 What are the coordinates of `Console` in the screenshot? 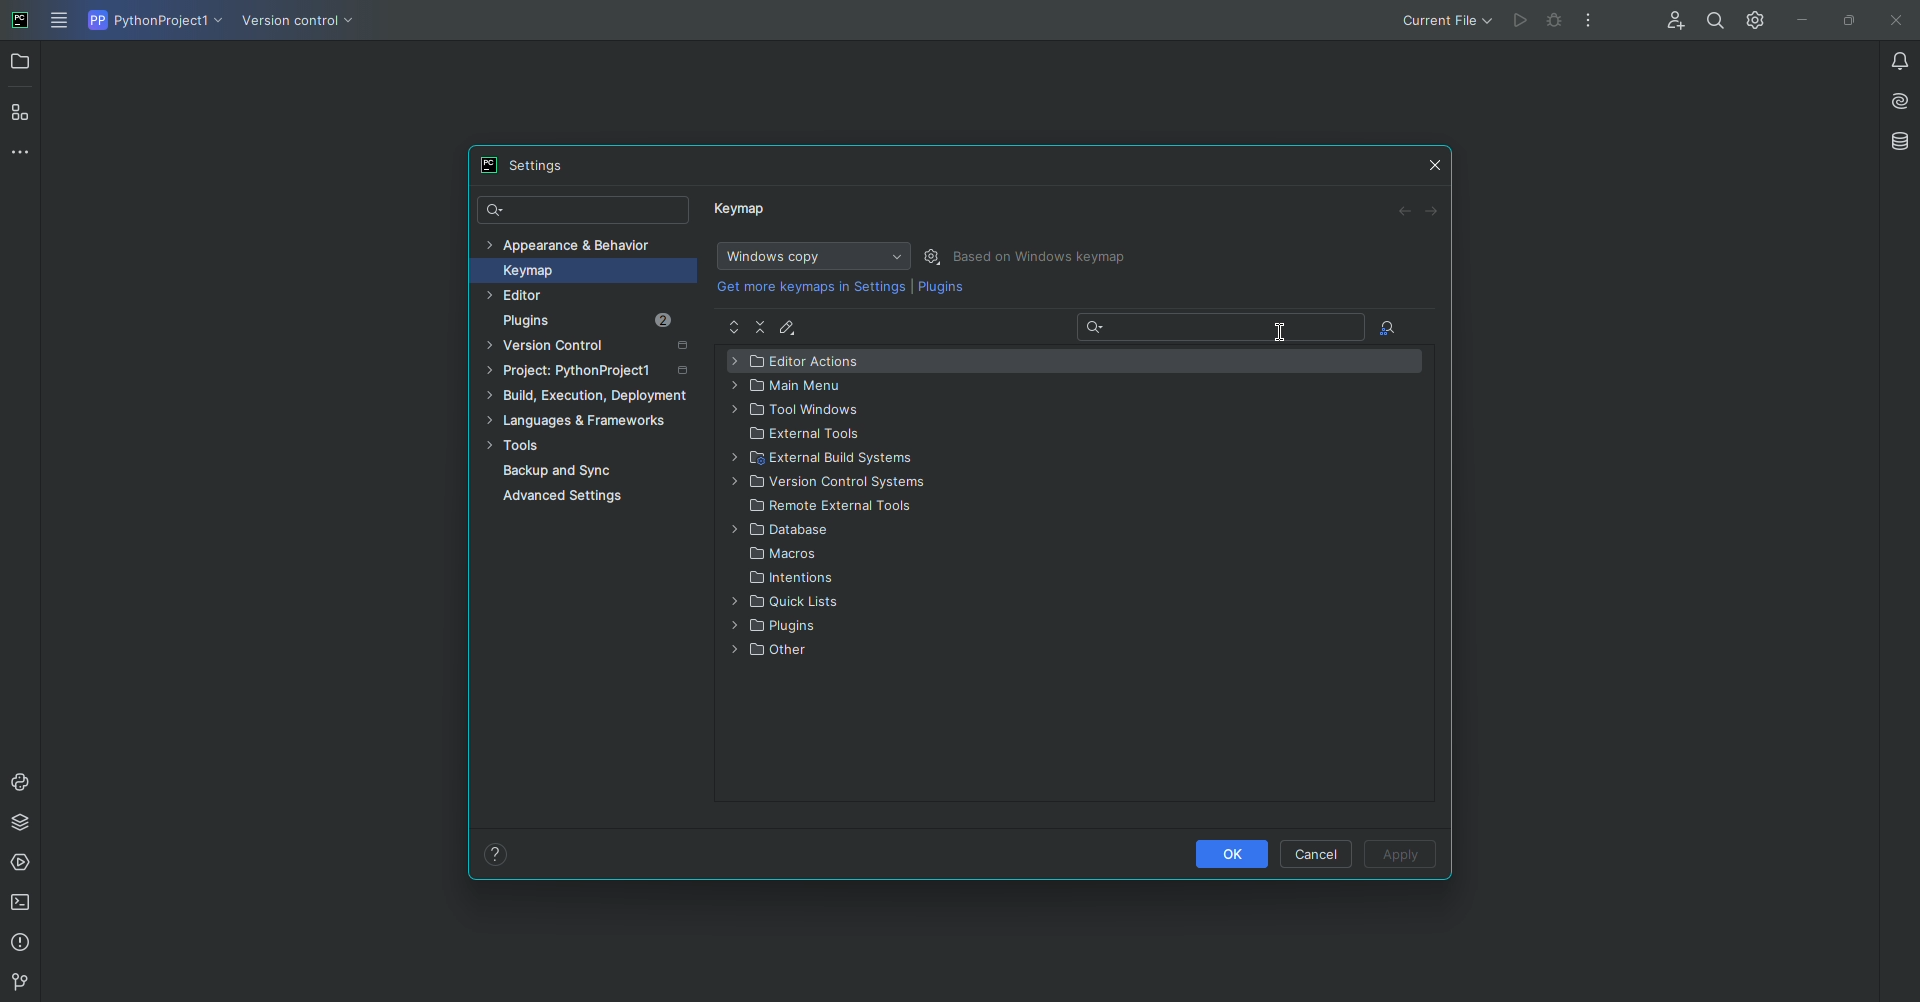 It's located at (21, 782).